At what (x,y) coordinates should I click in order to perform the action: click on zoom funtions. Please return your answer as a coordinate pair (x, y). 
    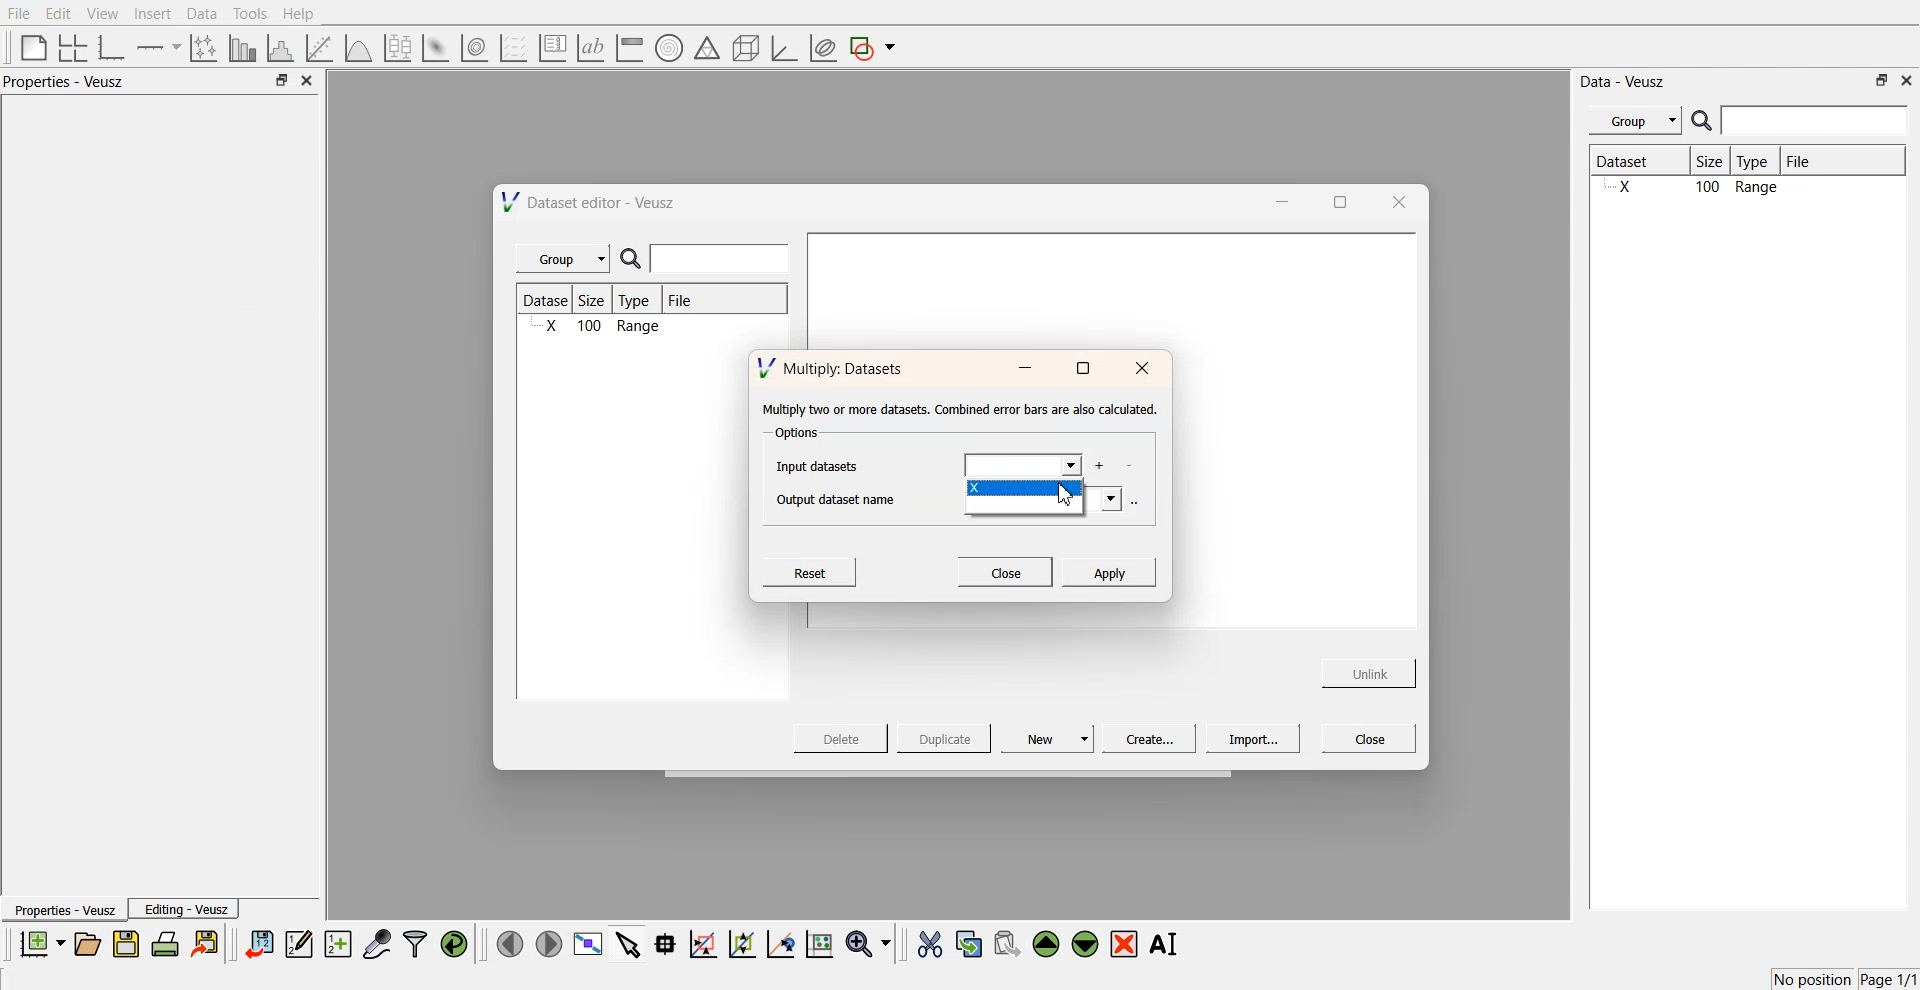
    Looking at the image, I should click on (868, 945).